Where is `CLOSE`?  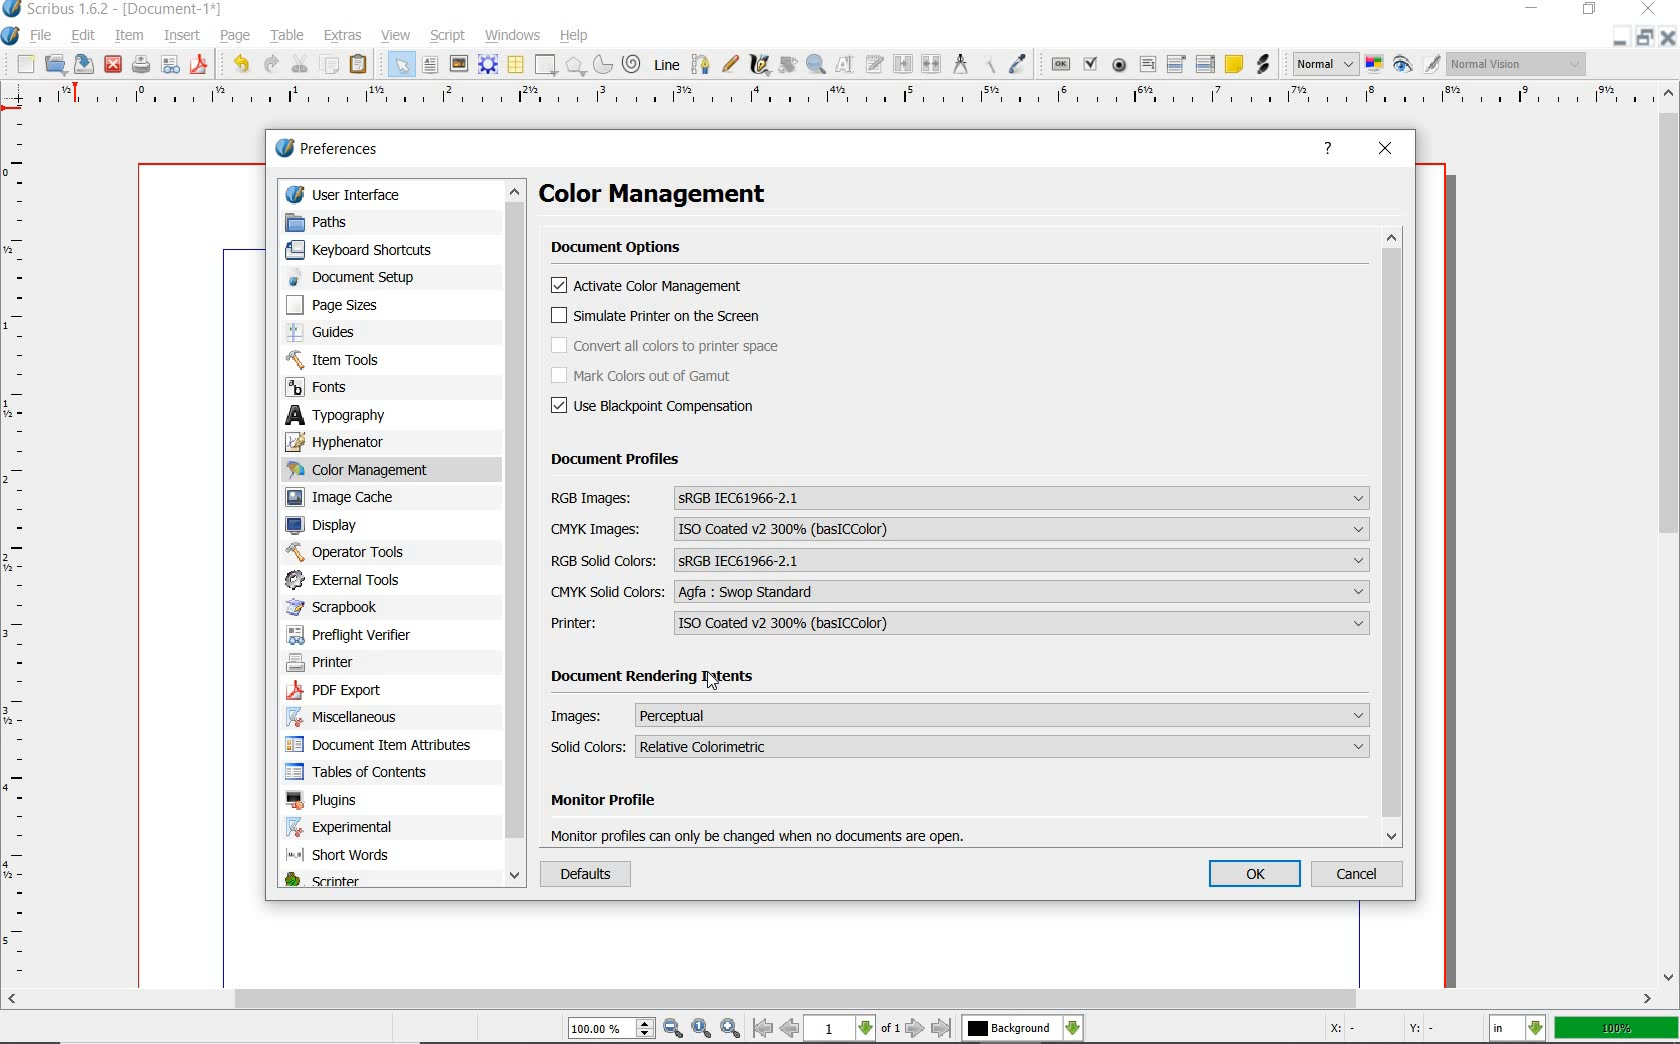 CLOSE is located at coordinates (1387, 150).